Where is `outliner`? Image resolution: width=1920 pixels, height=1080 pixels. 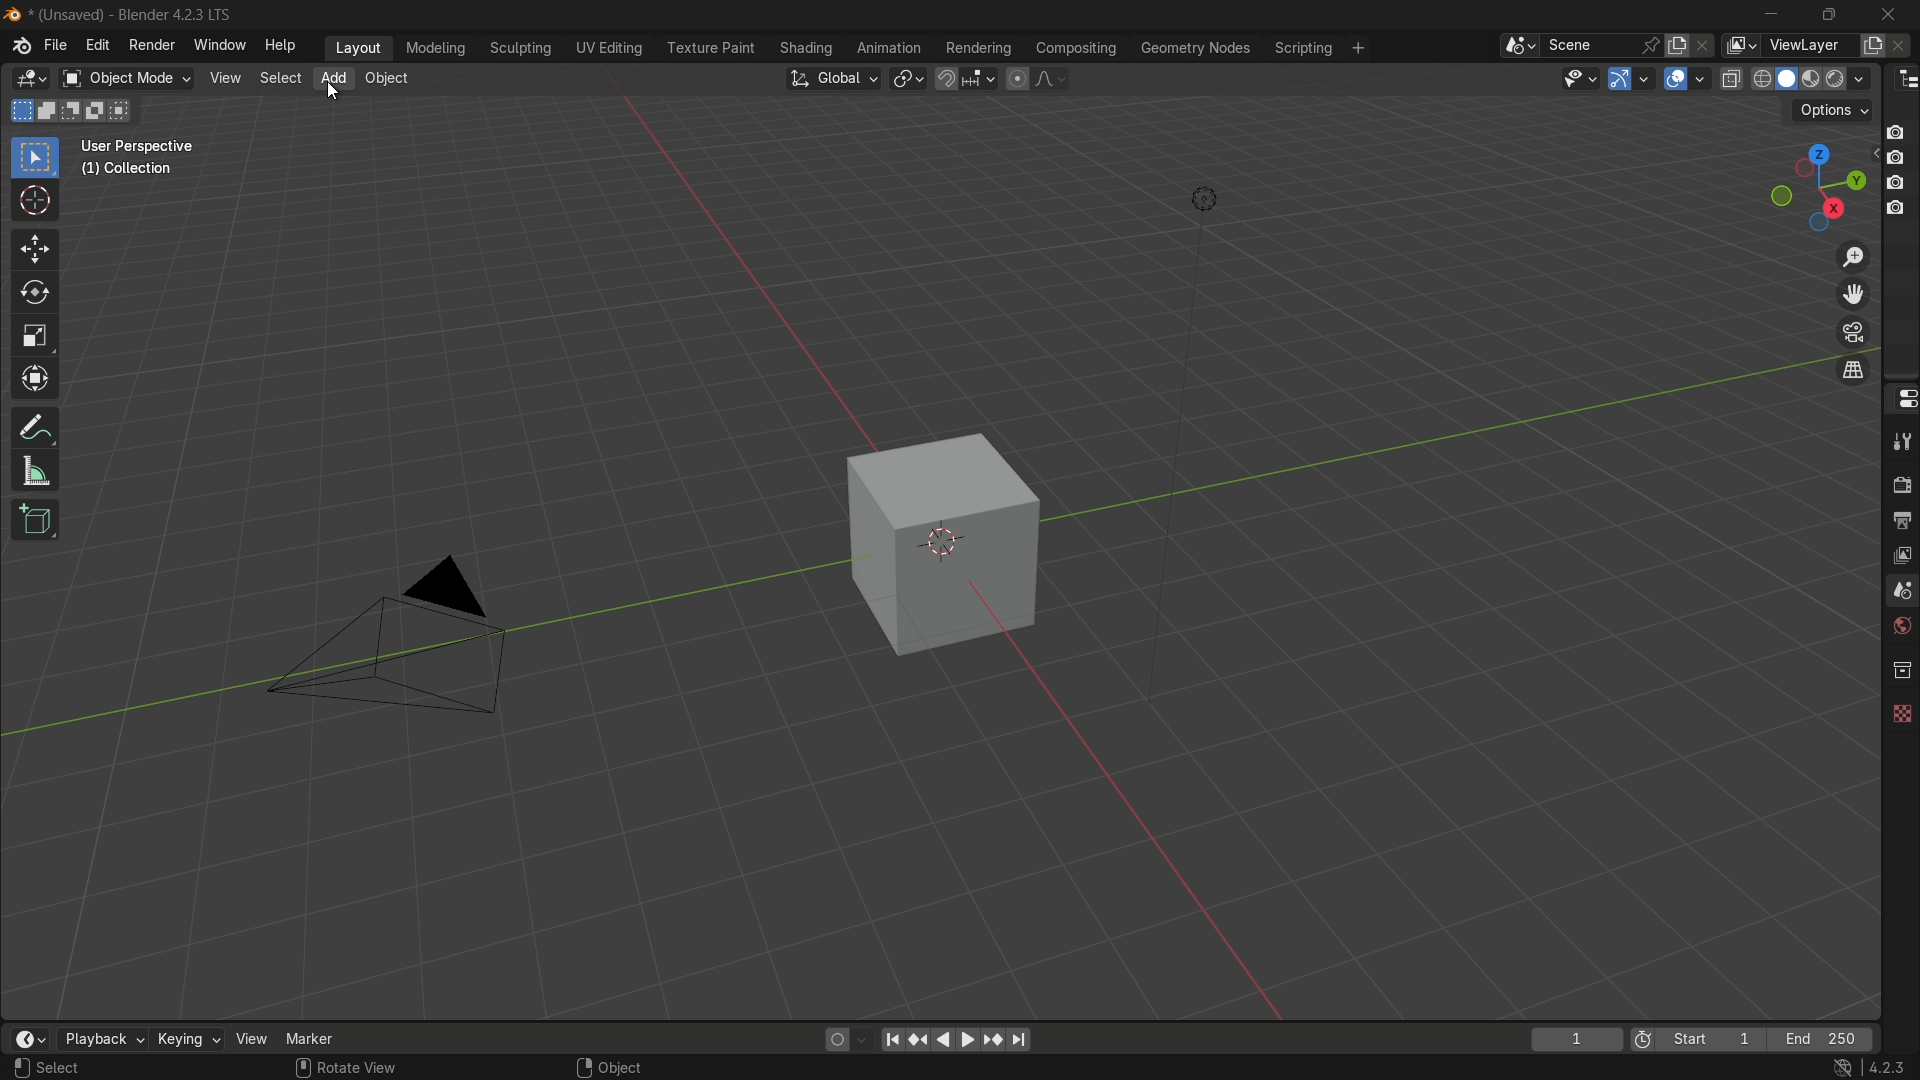 outliner is located at coordinates (1903, 79).